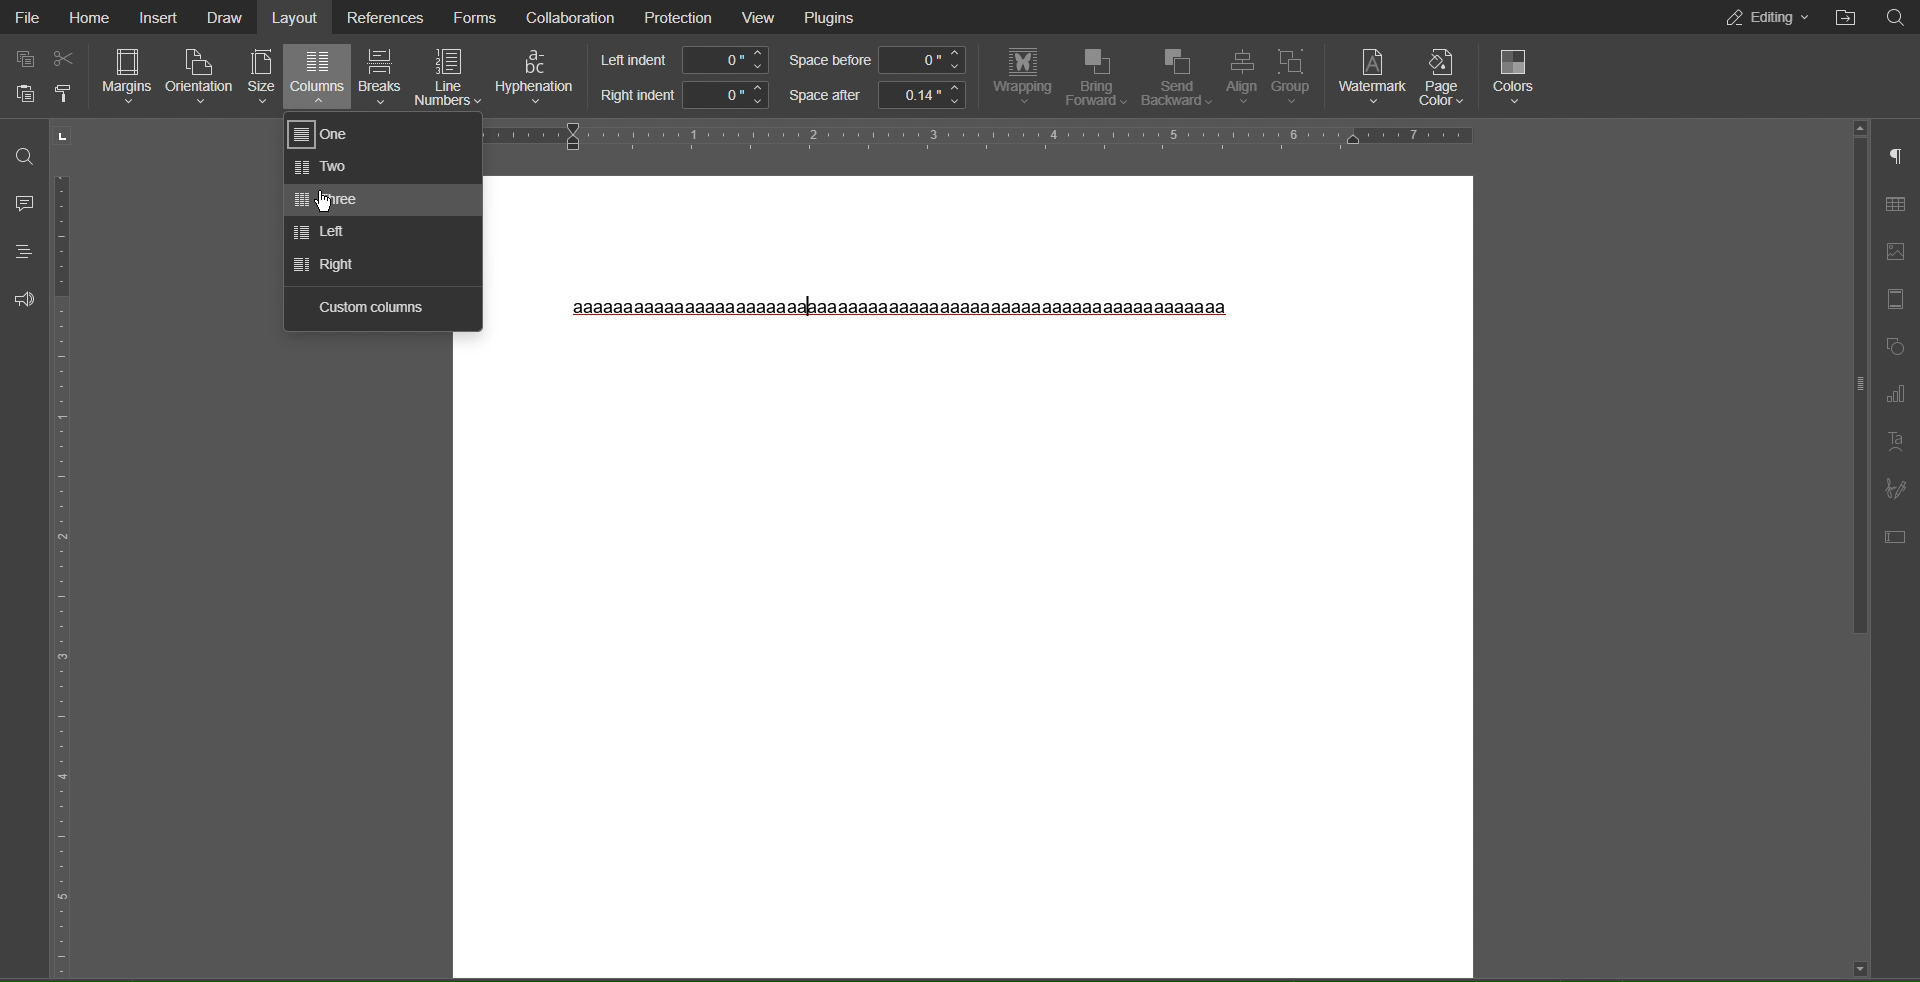 The width and height of the screenshot is (1920, 982). Describe the element at coordinates (680, 96) in the screenshot. I see `Right Indents` at that location.